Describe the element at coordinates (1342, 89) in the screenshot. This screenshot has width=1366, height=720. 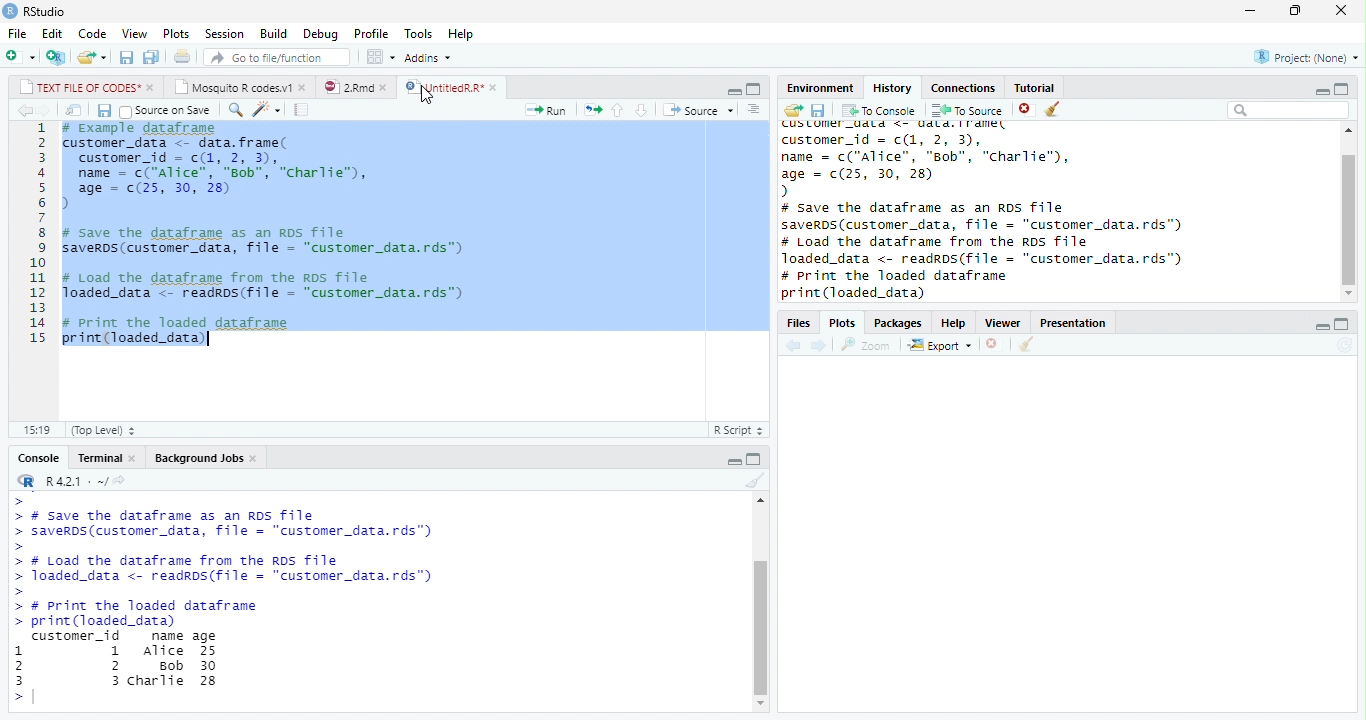
I see `maximize` at that location.